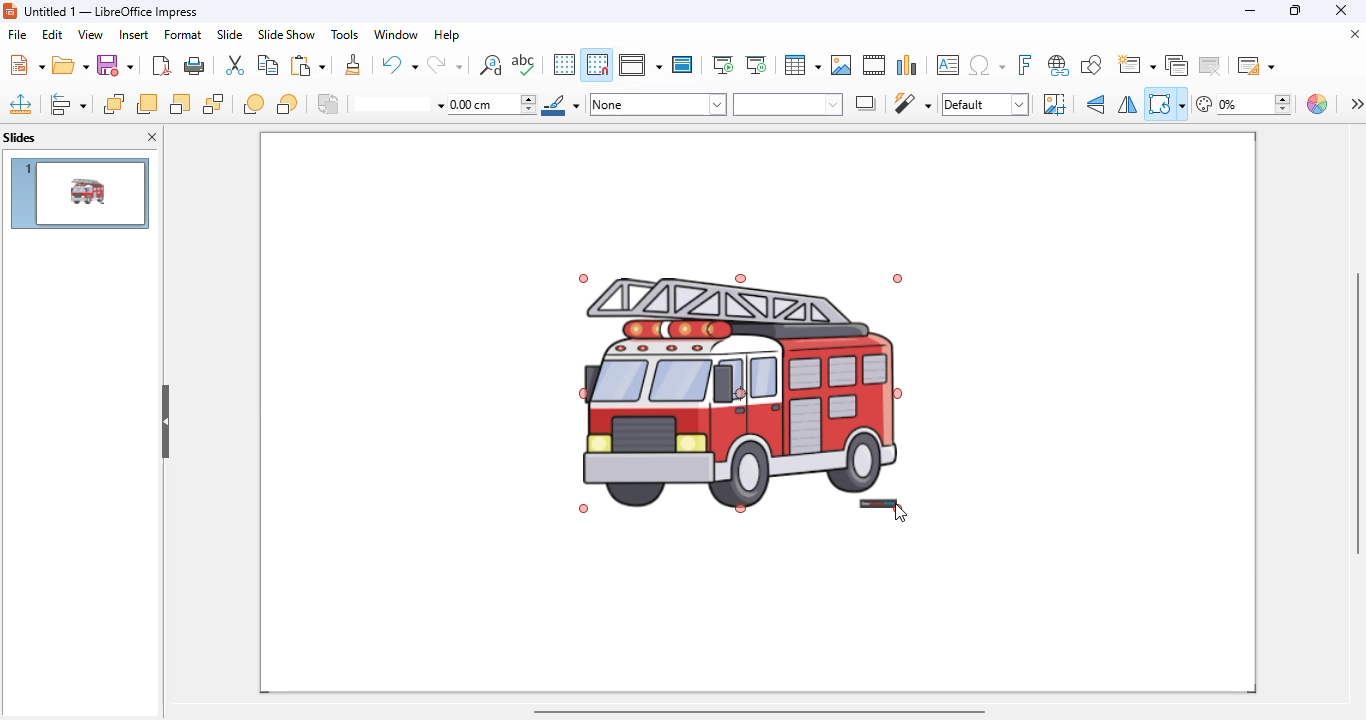 This screenshot has width=1366, height=720. Describe the element at coordinates (196, 66) in the screenshot. I see `print` at that location.